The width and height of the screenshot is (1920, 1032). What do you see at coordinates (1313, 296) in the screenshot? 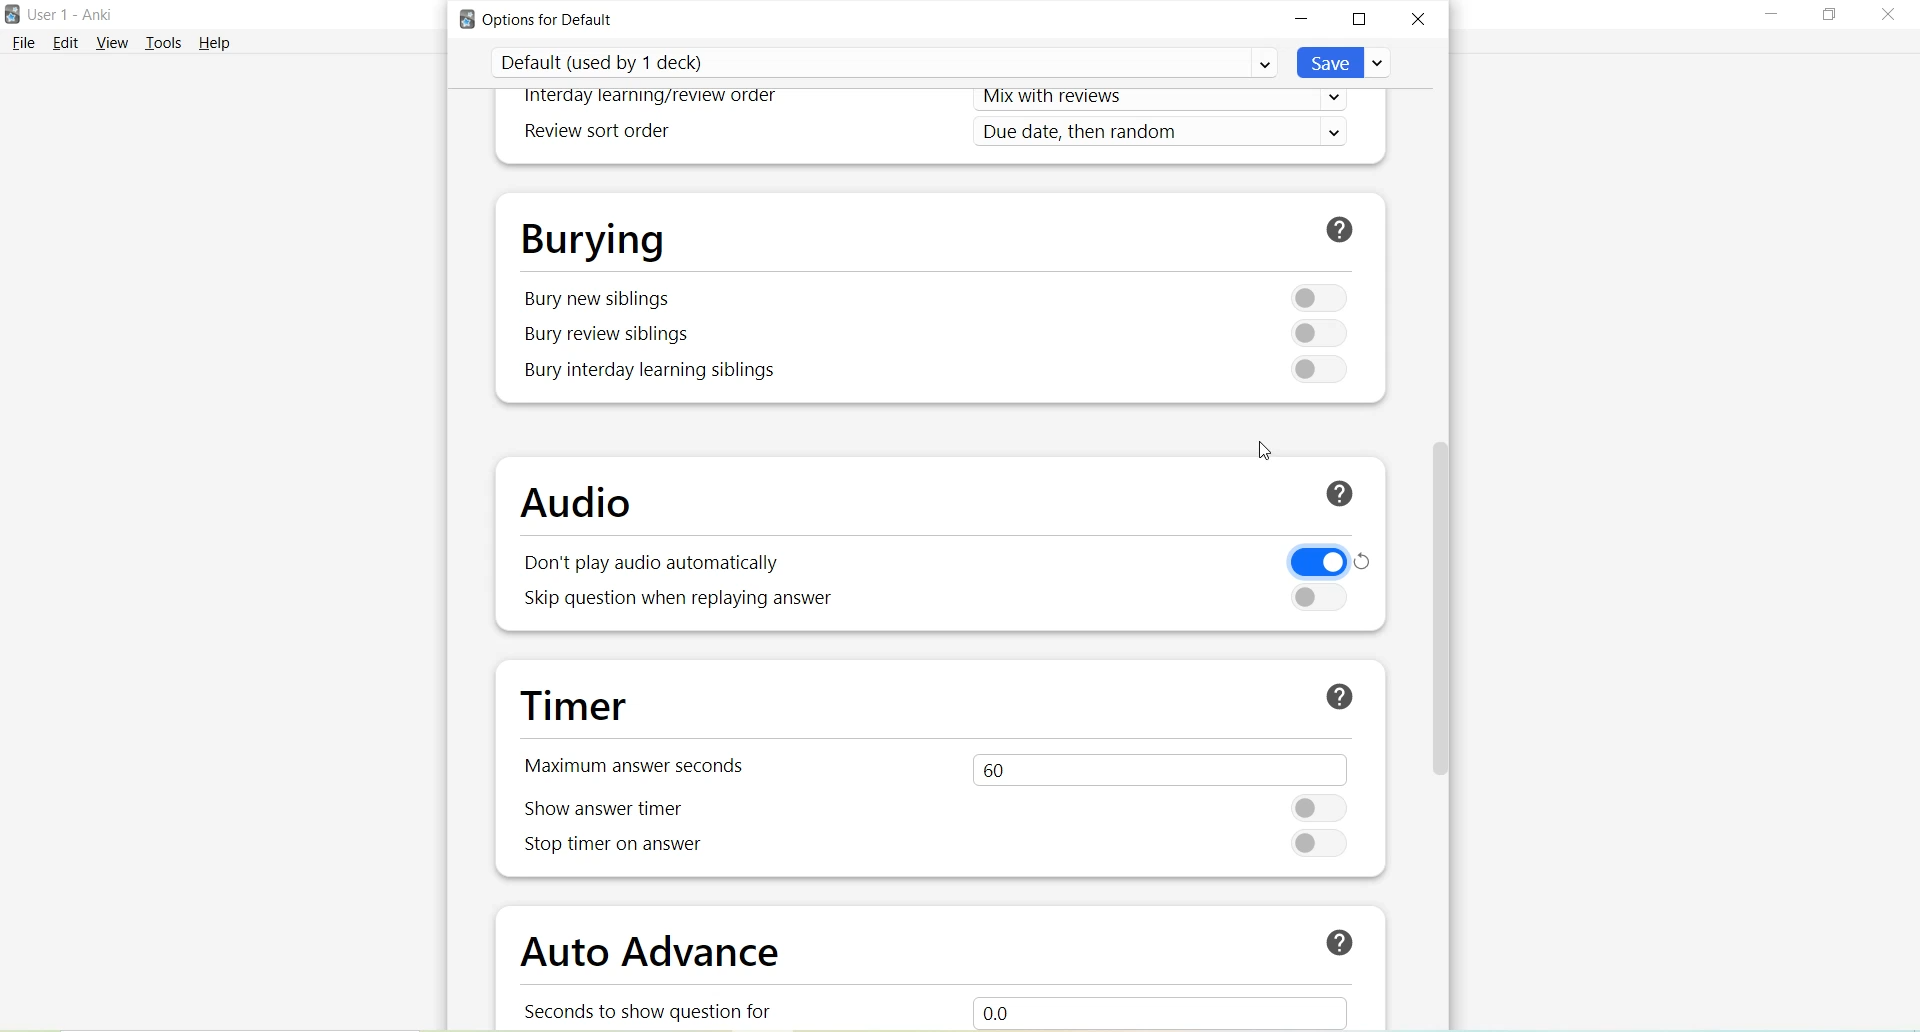
I see `Toggle` at bounding box center [1313, 296].